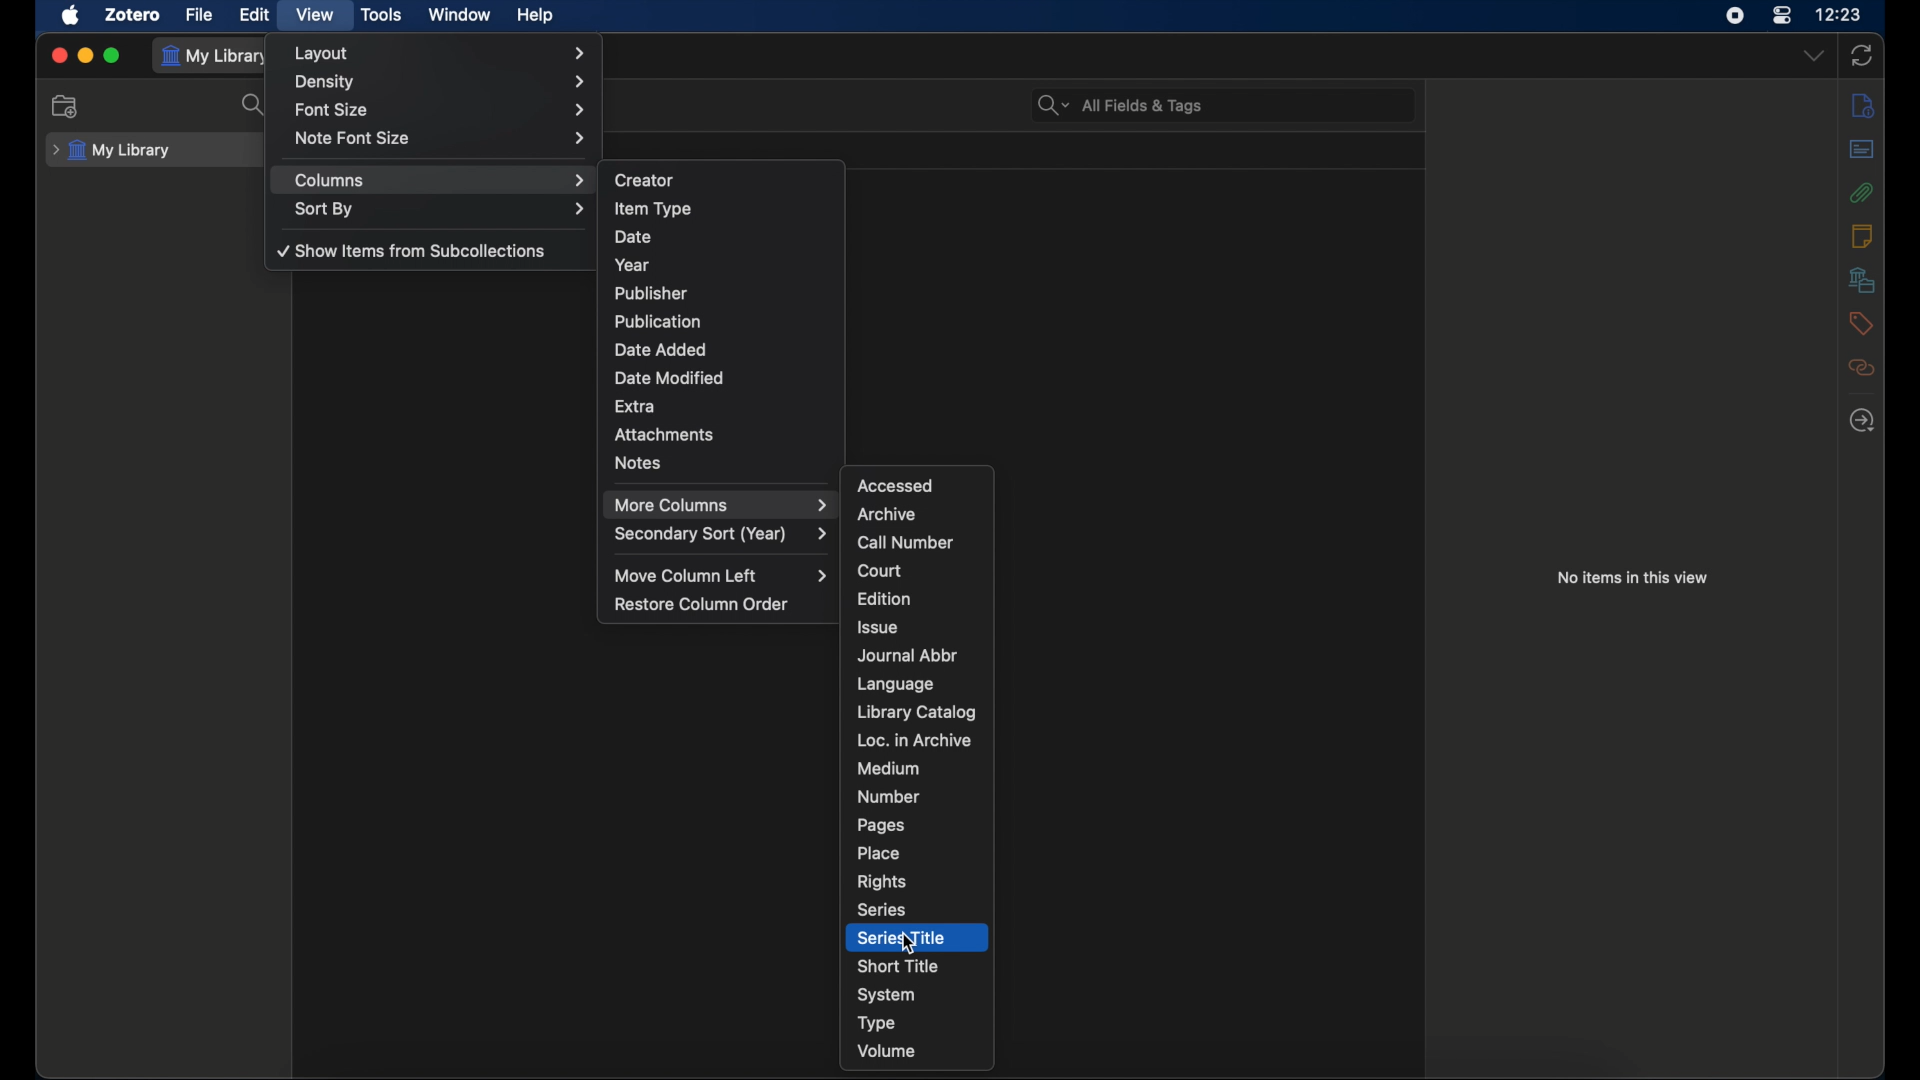 This screenshot has height=1080, width=1920. I want to click on edit, so click(254, 15).